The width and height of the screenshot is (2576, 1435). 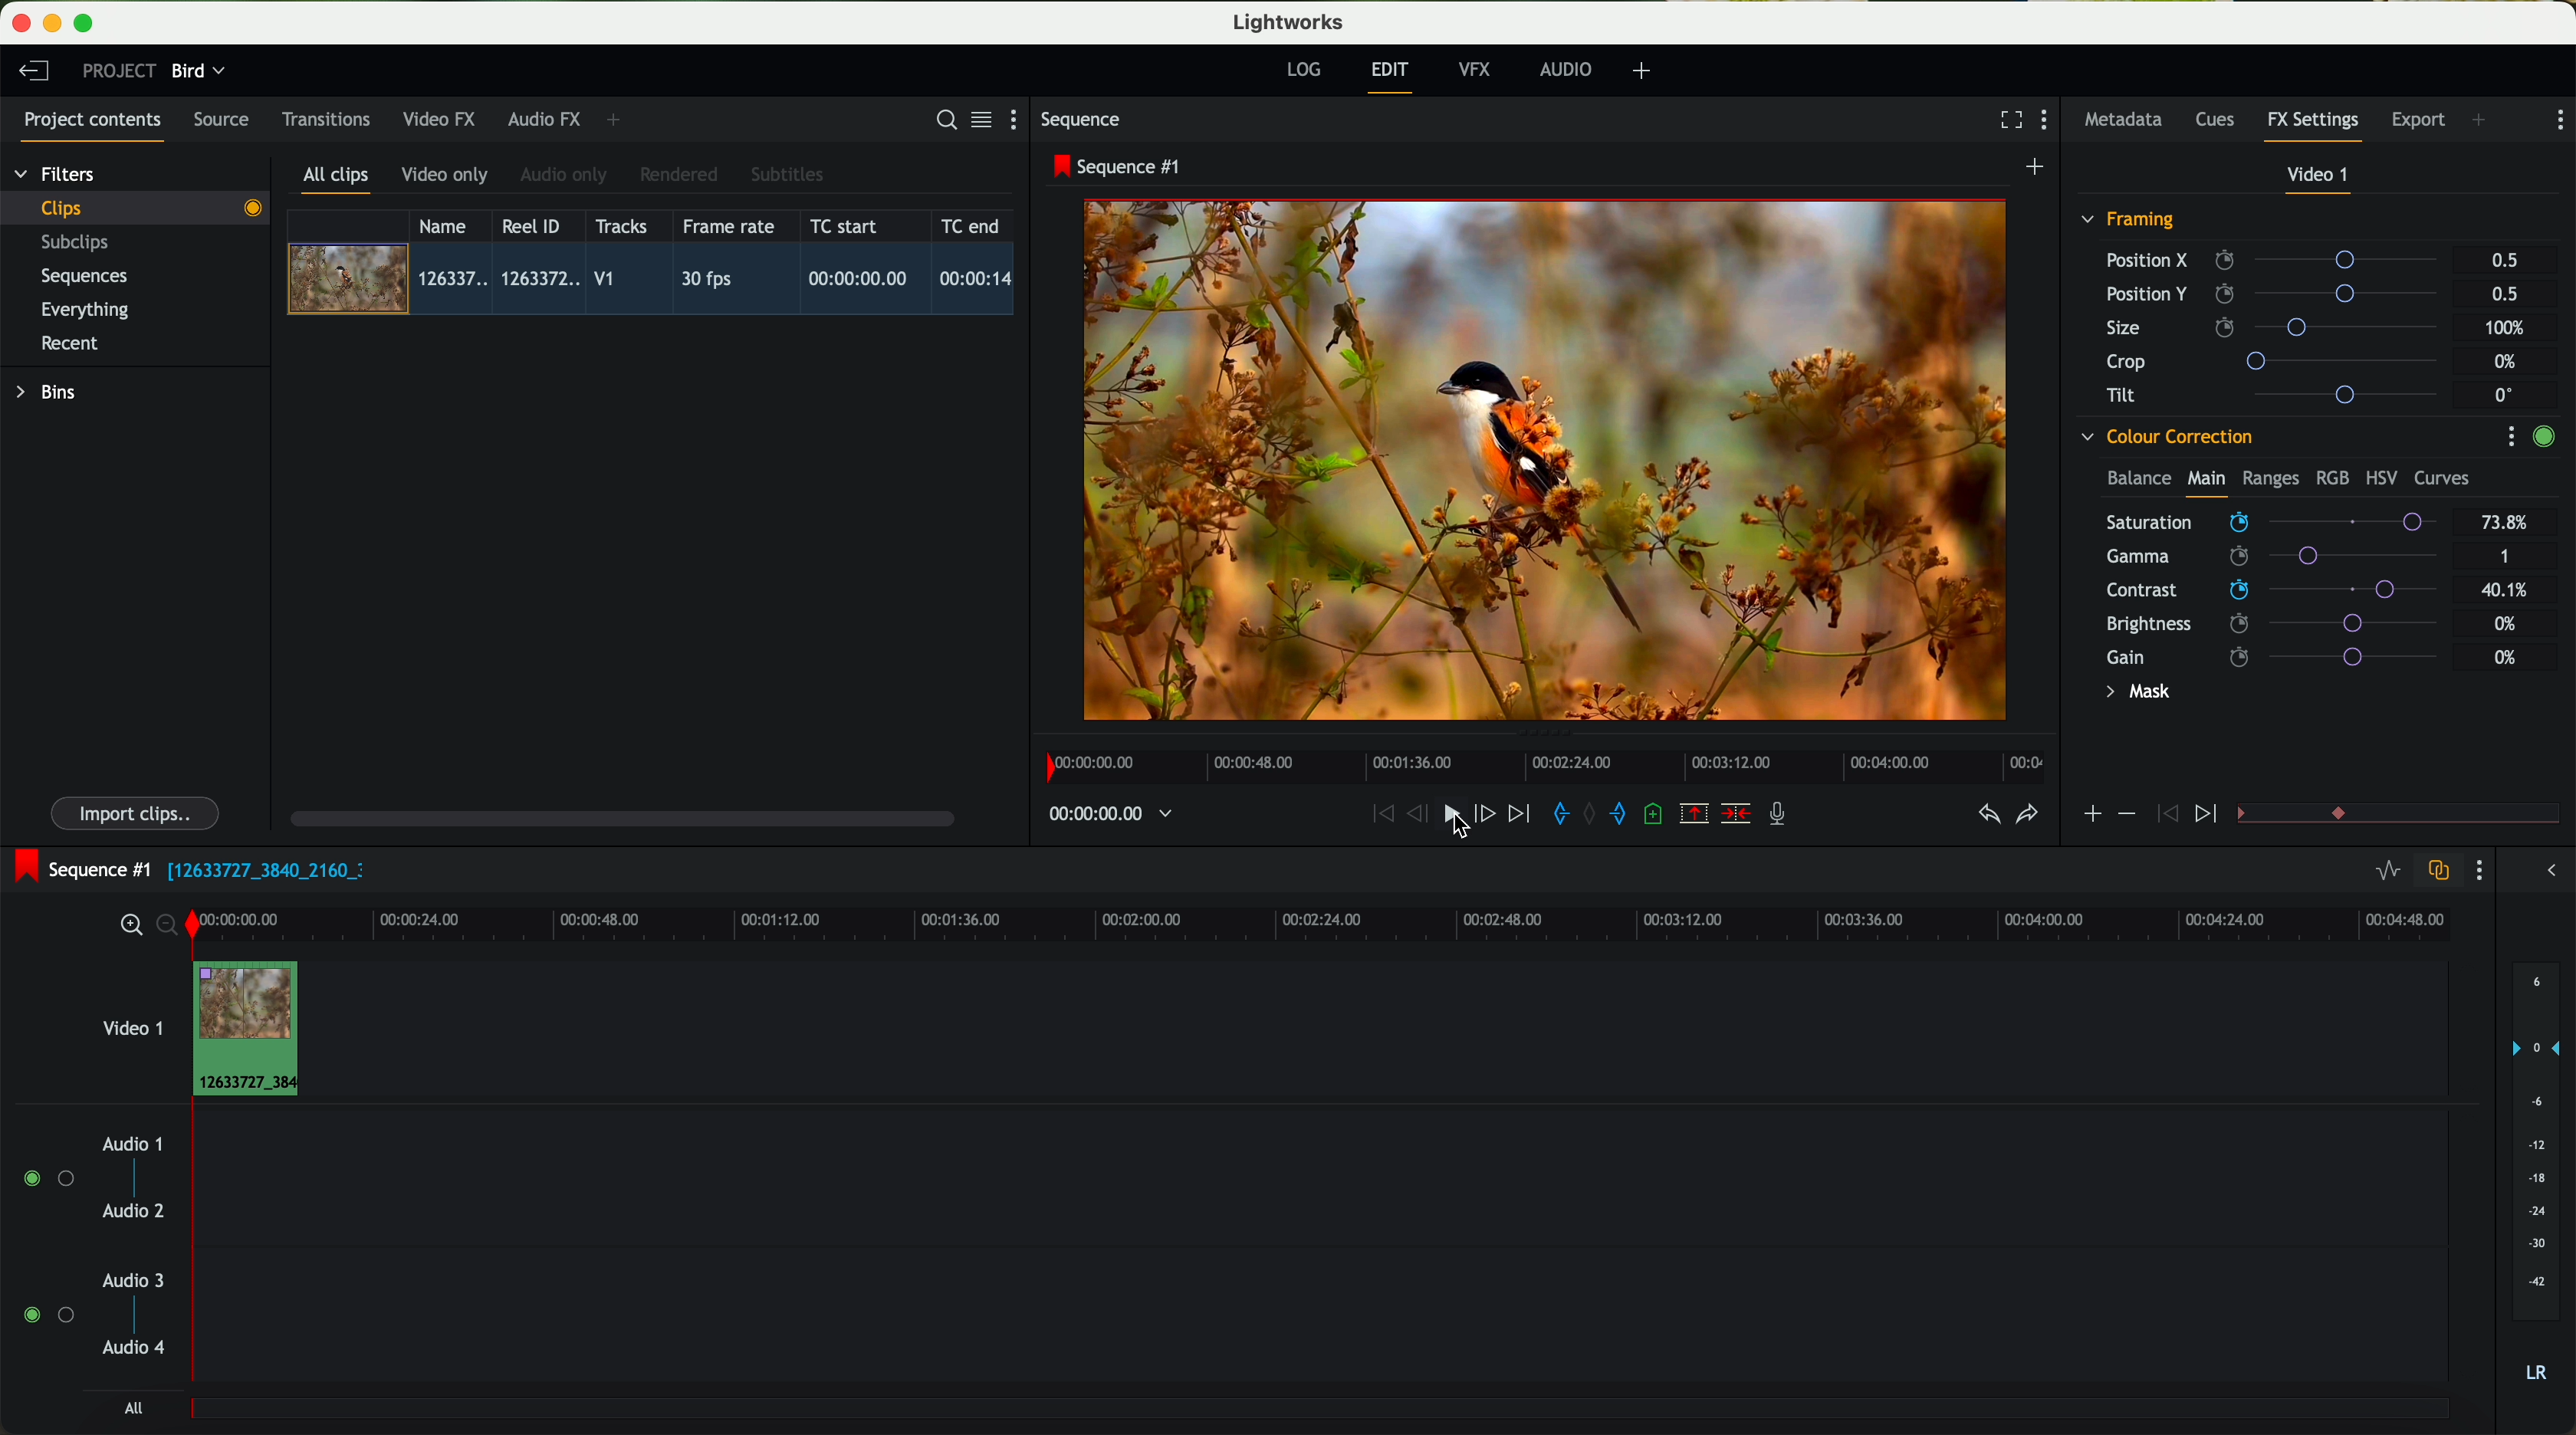 What do you see at coordinates (2508, 362) in the screenshot?
I see `0%` at bounding box center [2508, 362].